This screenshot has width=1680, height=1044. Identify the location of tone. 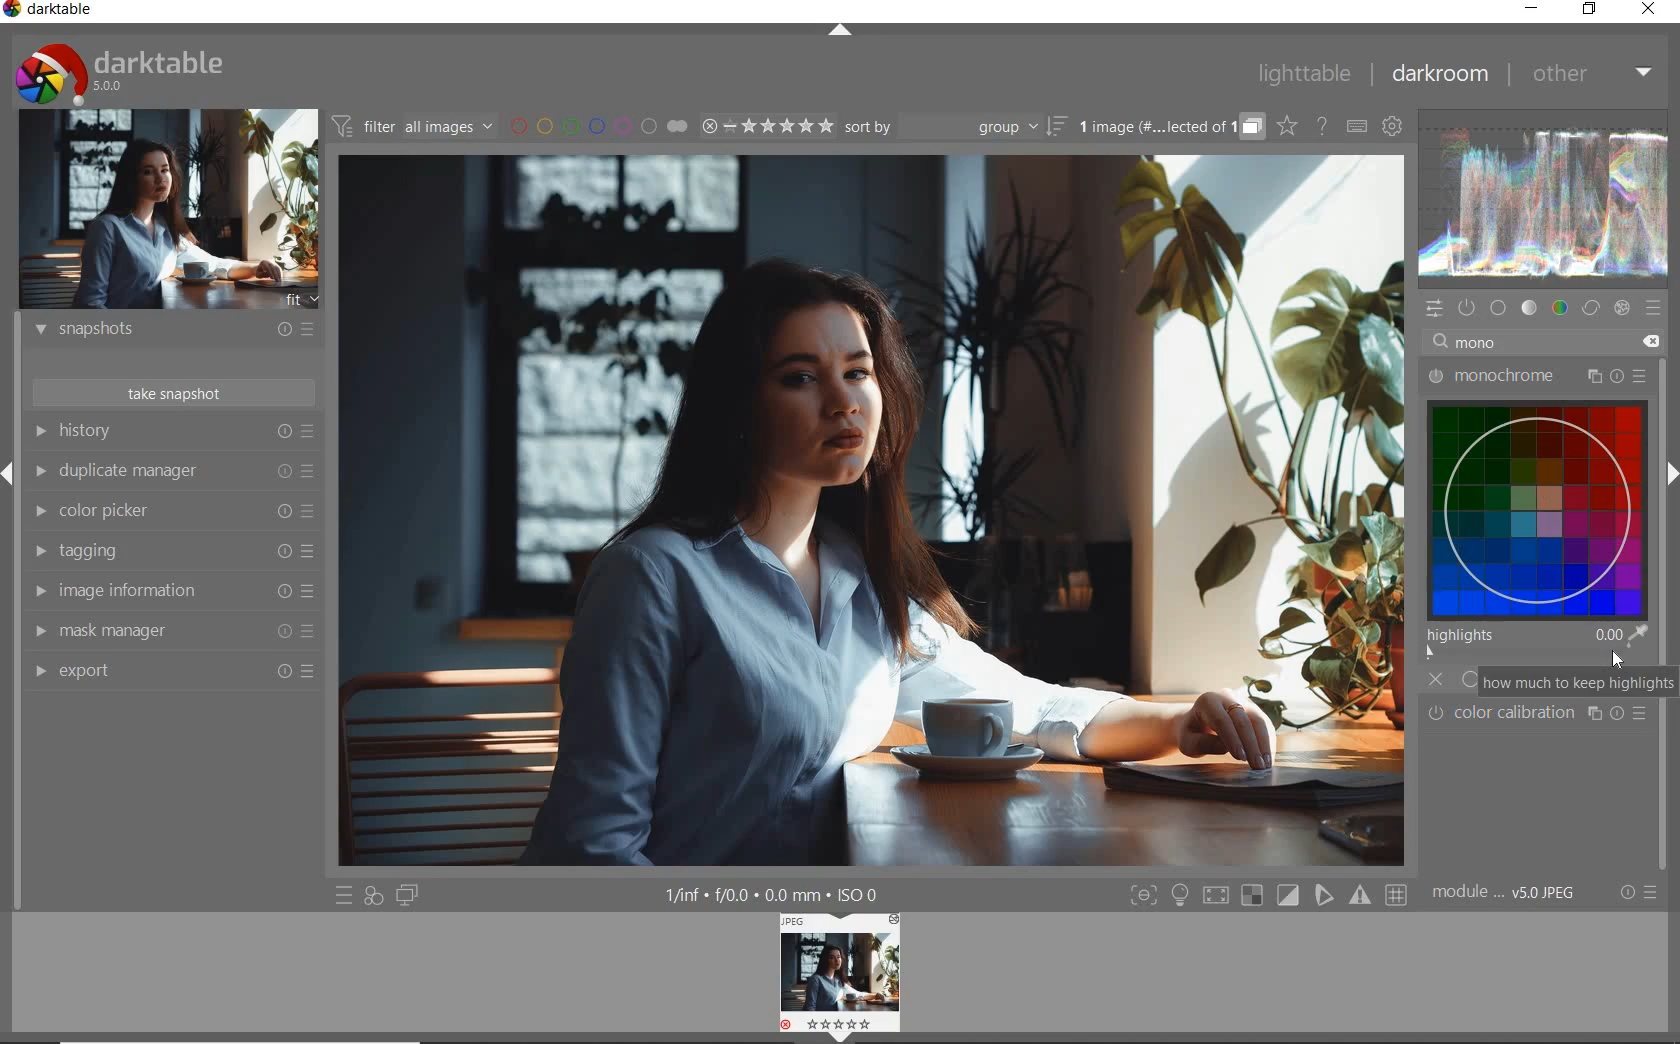
(1531, 308).